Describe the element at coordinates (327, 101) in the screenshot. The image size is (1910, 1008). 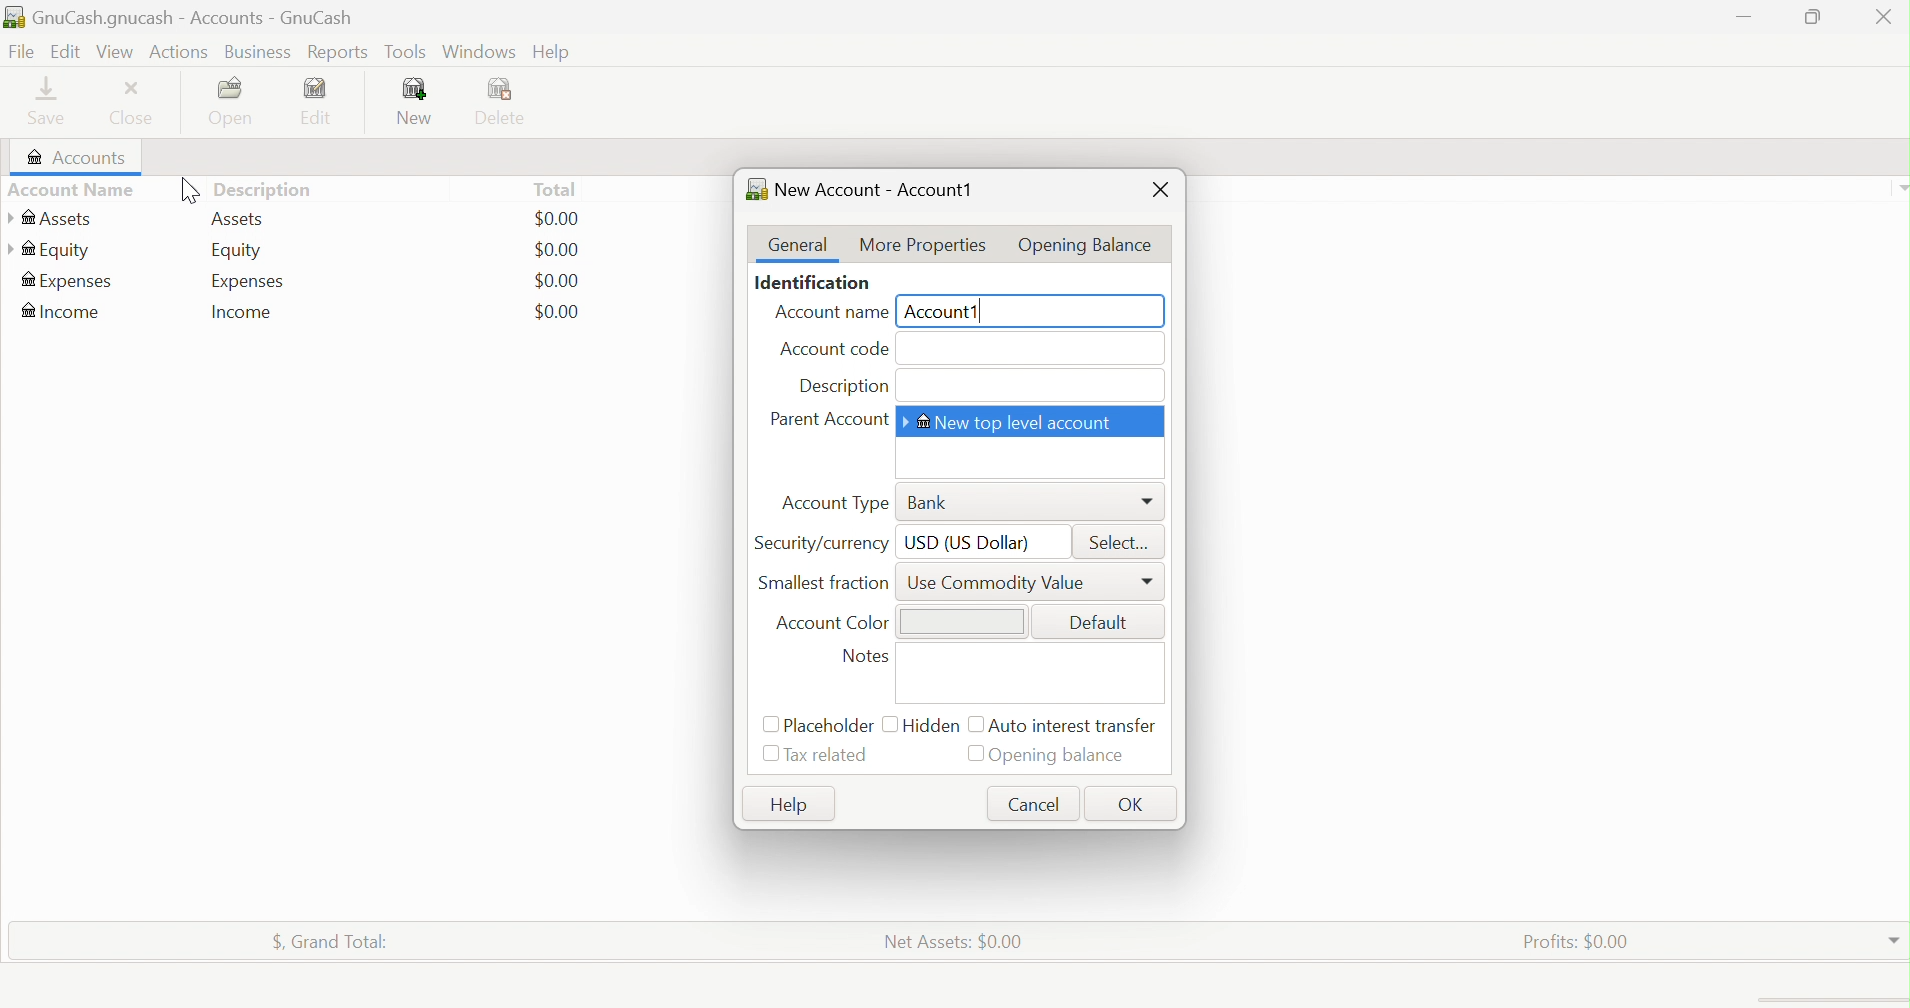
I see `Edit` at that location.